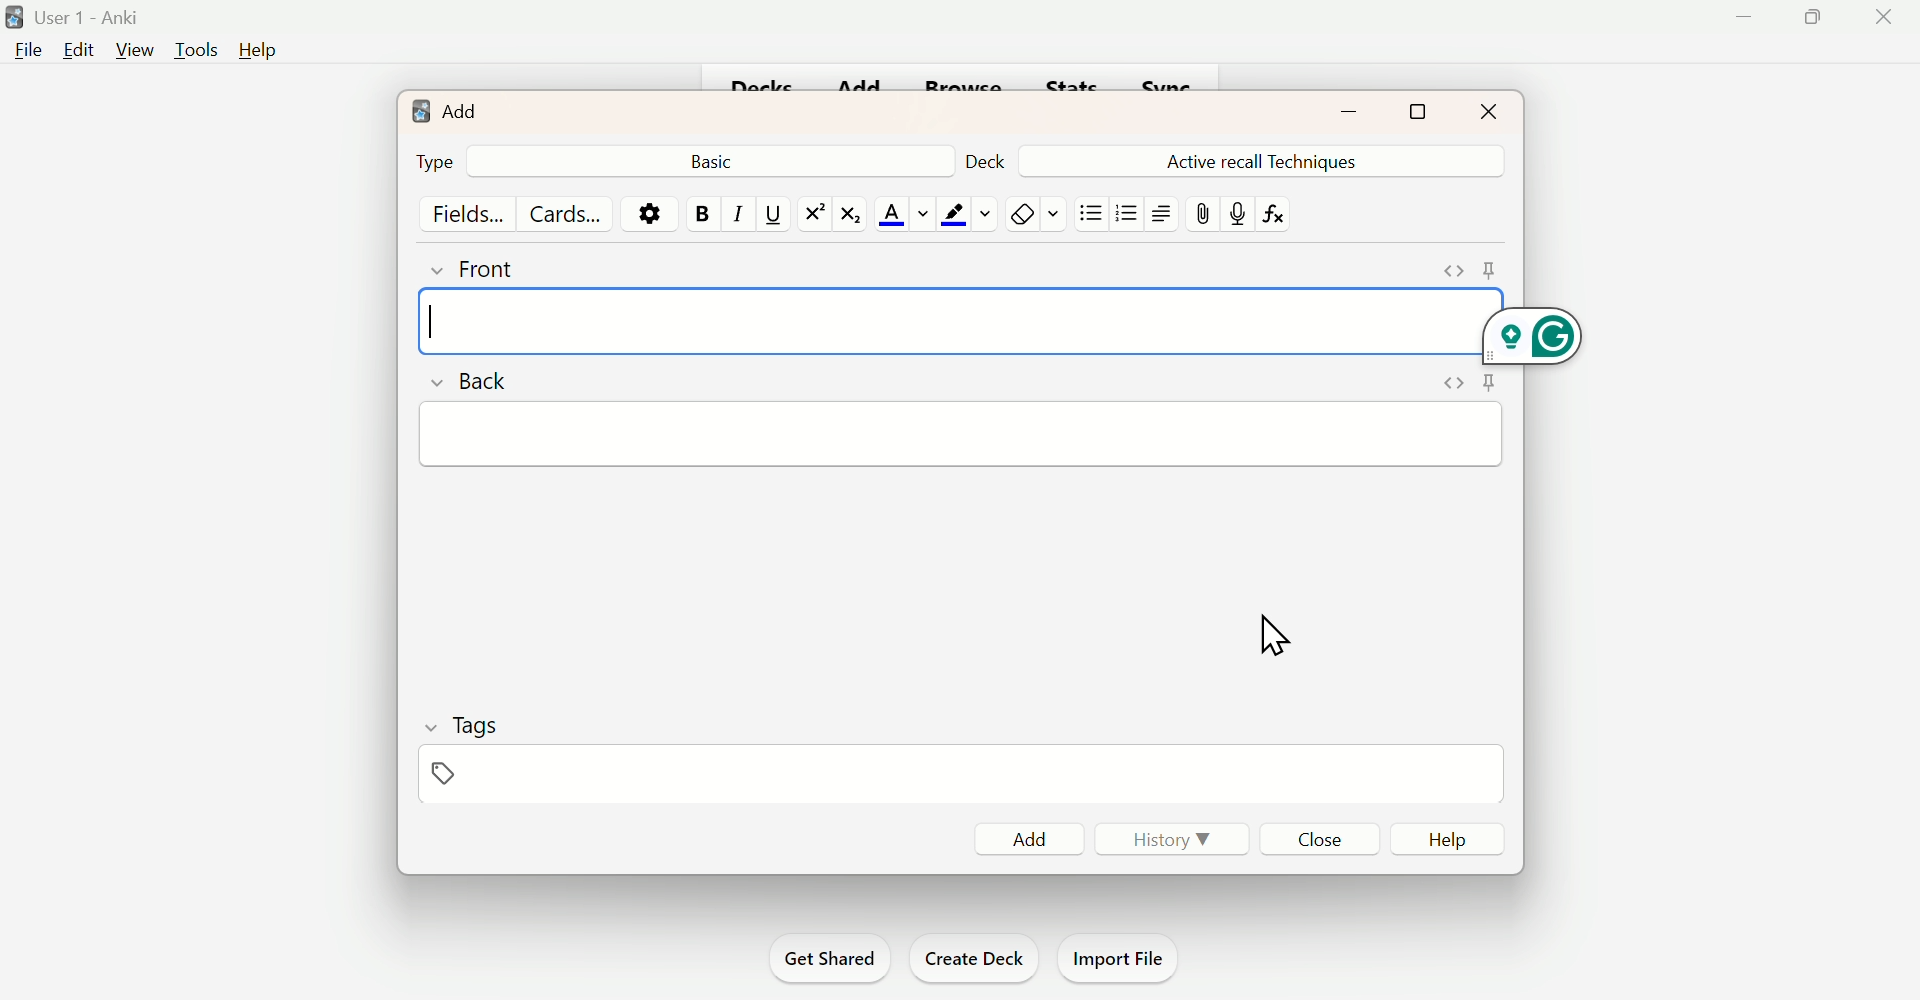  What do you see at coordinates (1337, 112) in the screenshot?
I see `minimise` at bounding box center [1337, 112].